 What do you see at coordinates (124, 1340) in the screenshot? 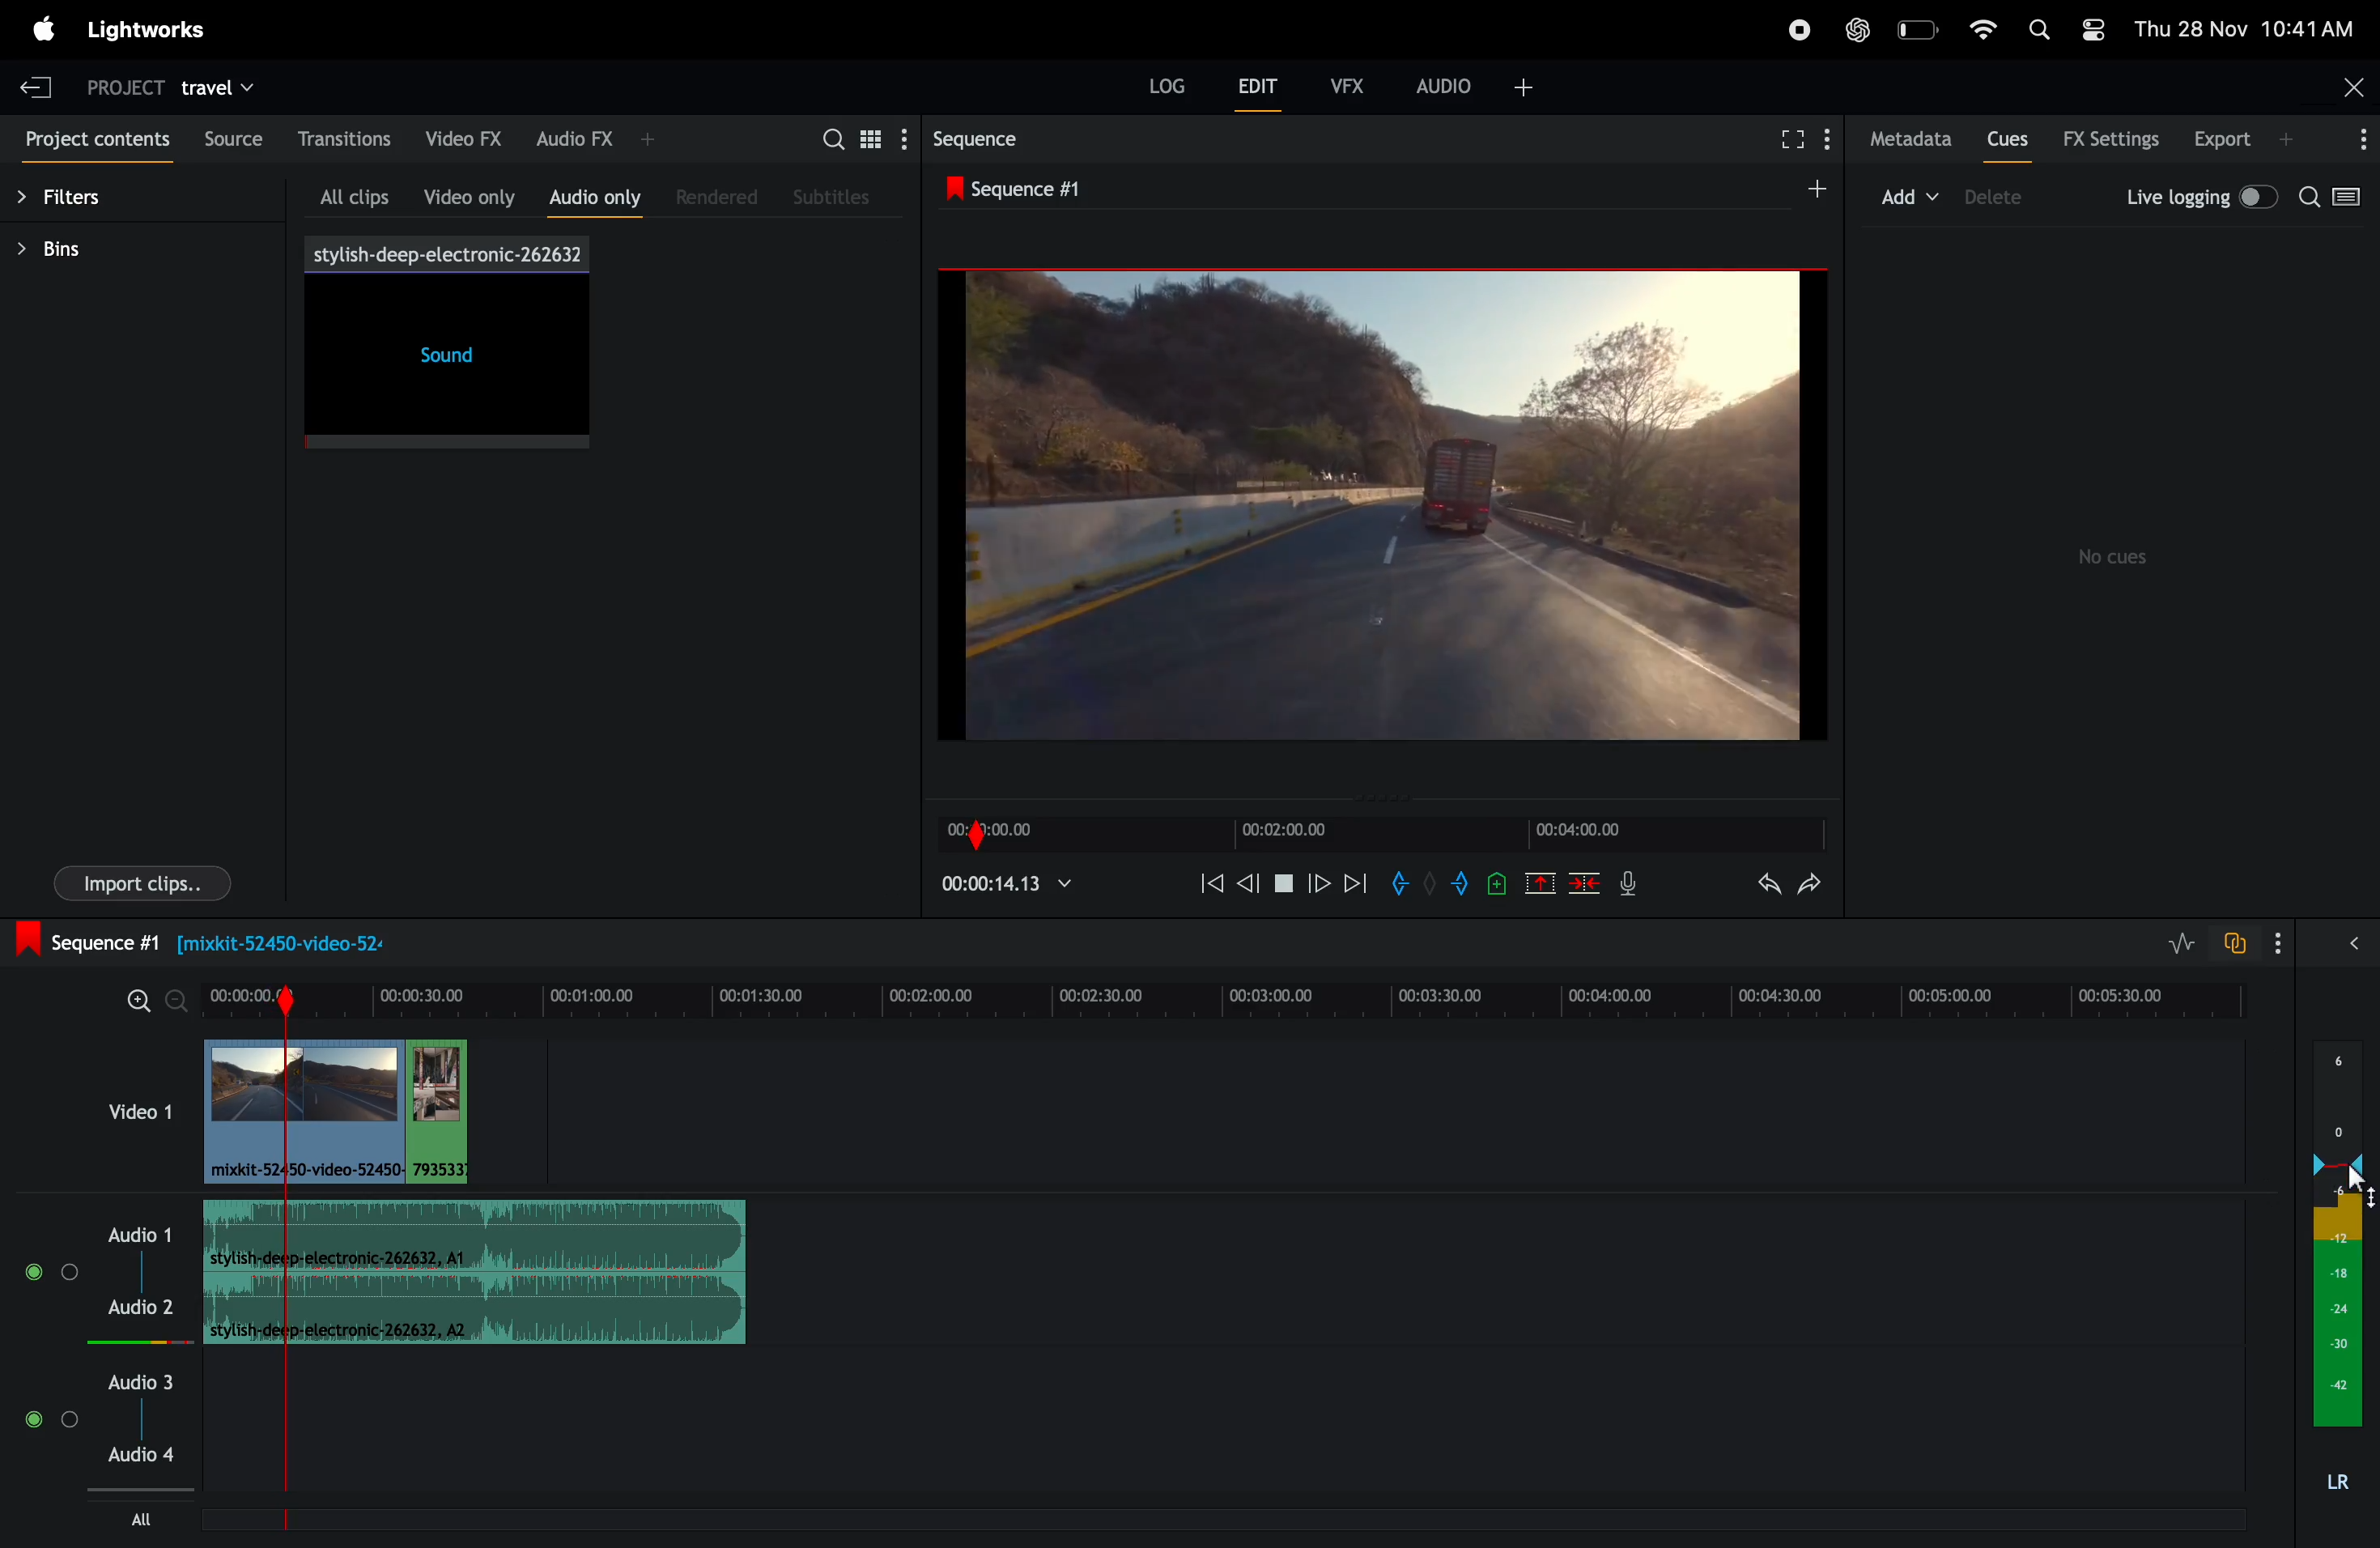
I see `Audio level` at bounding box center [124, 1340].